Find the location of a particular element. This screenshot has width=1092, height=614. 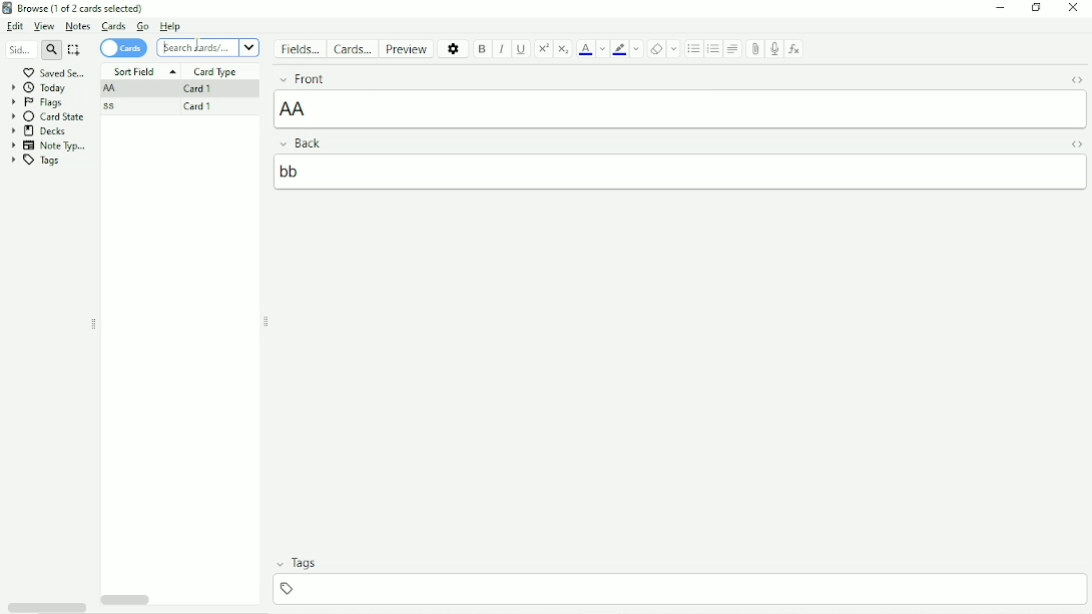

Text Highlight color is located at coordinates (620, 50).